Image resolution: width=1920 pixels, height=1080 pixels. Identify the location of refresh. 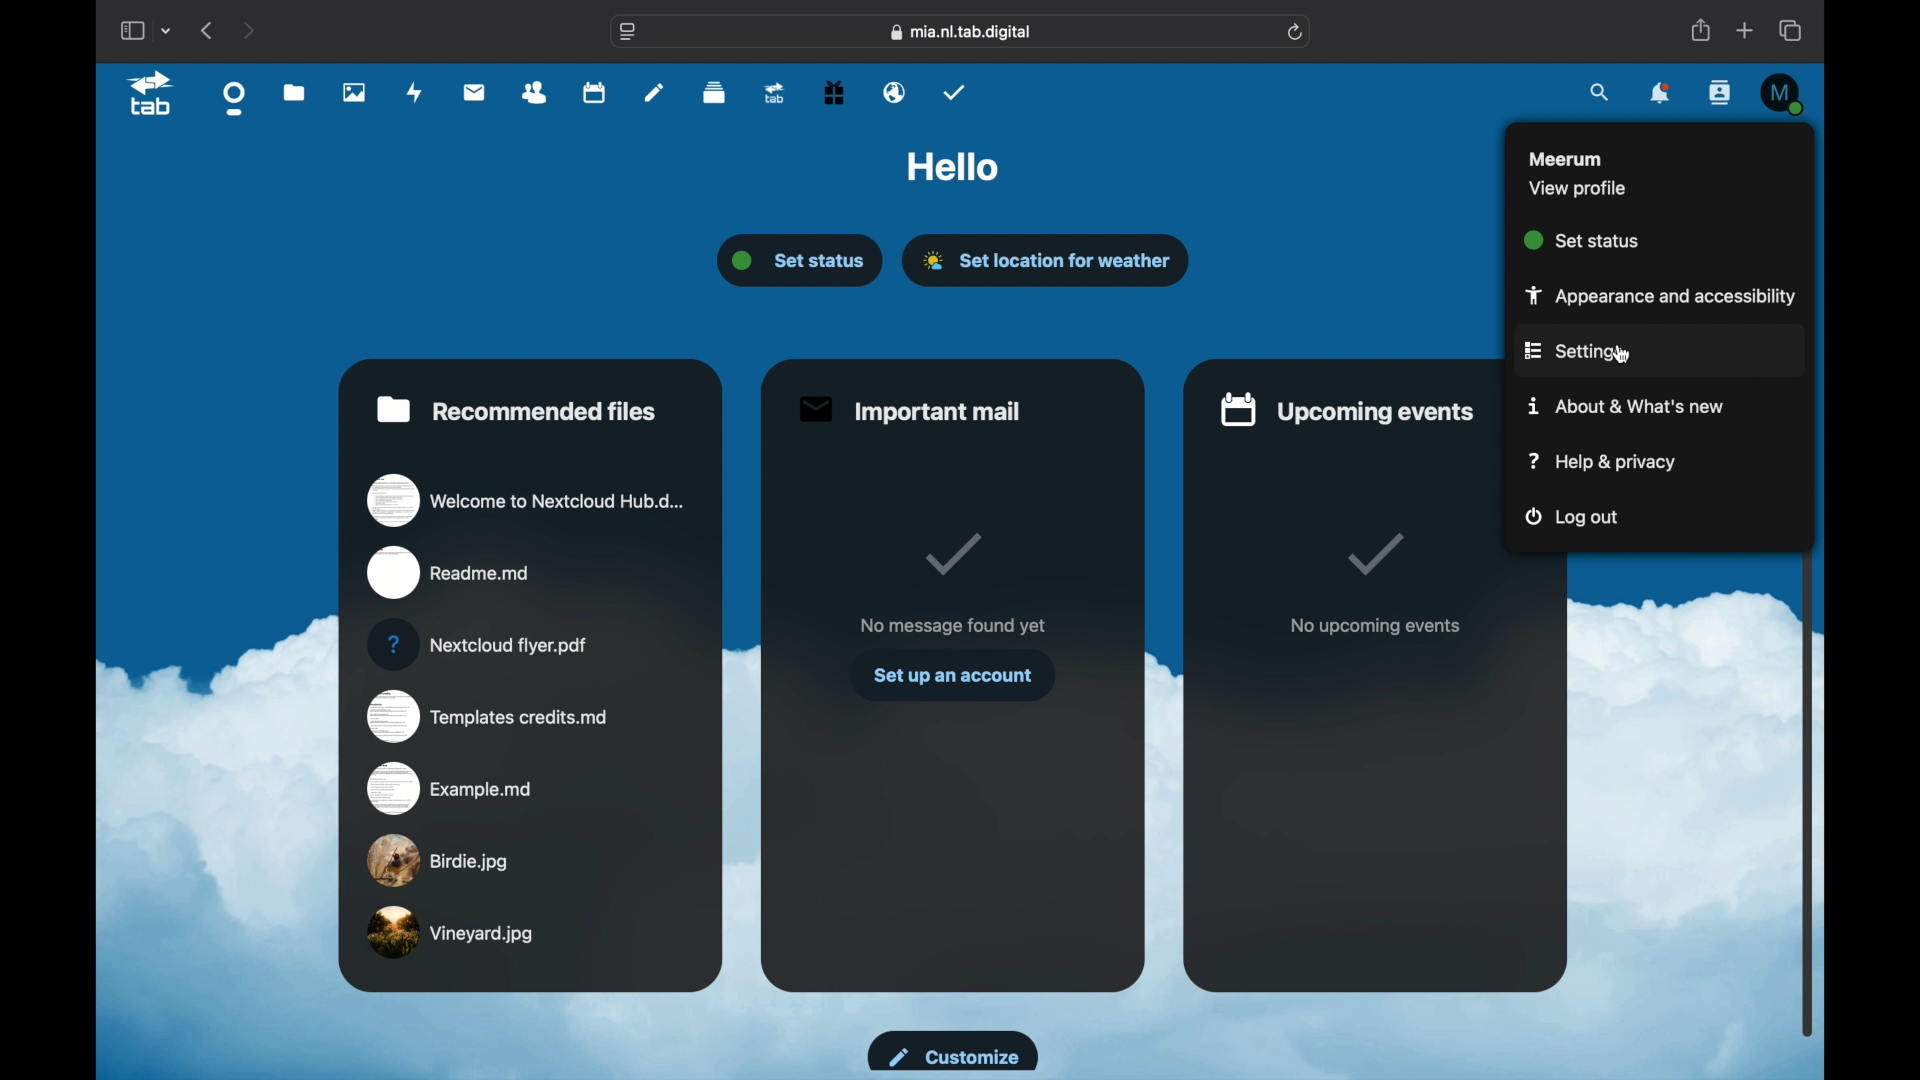
(1296, 33).